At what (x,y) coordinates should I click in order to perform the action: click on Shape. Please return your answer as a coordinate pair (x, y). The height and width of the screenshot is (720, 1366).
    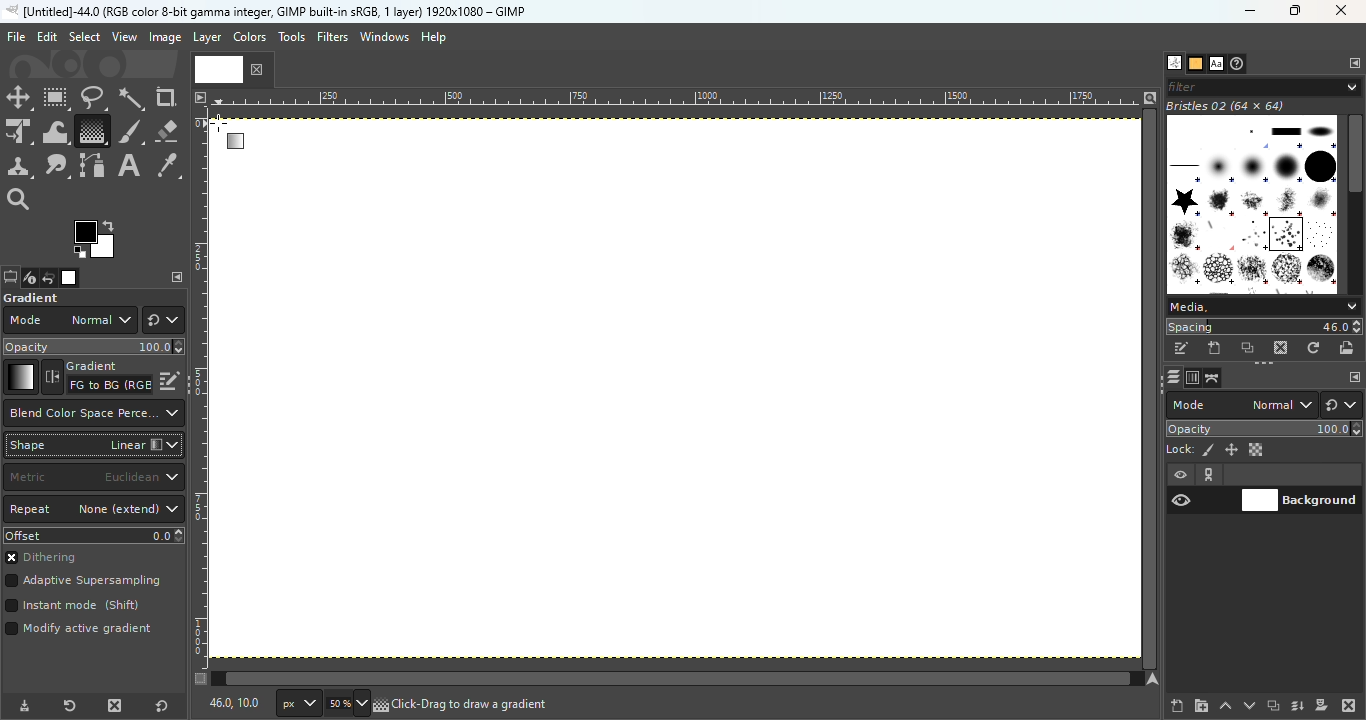
    Looking at the image, I should click on (93, 445).